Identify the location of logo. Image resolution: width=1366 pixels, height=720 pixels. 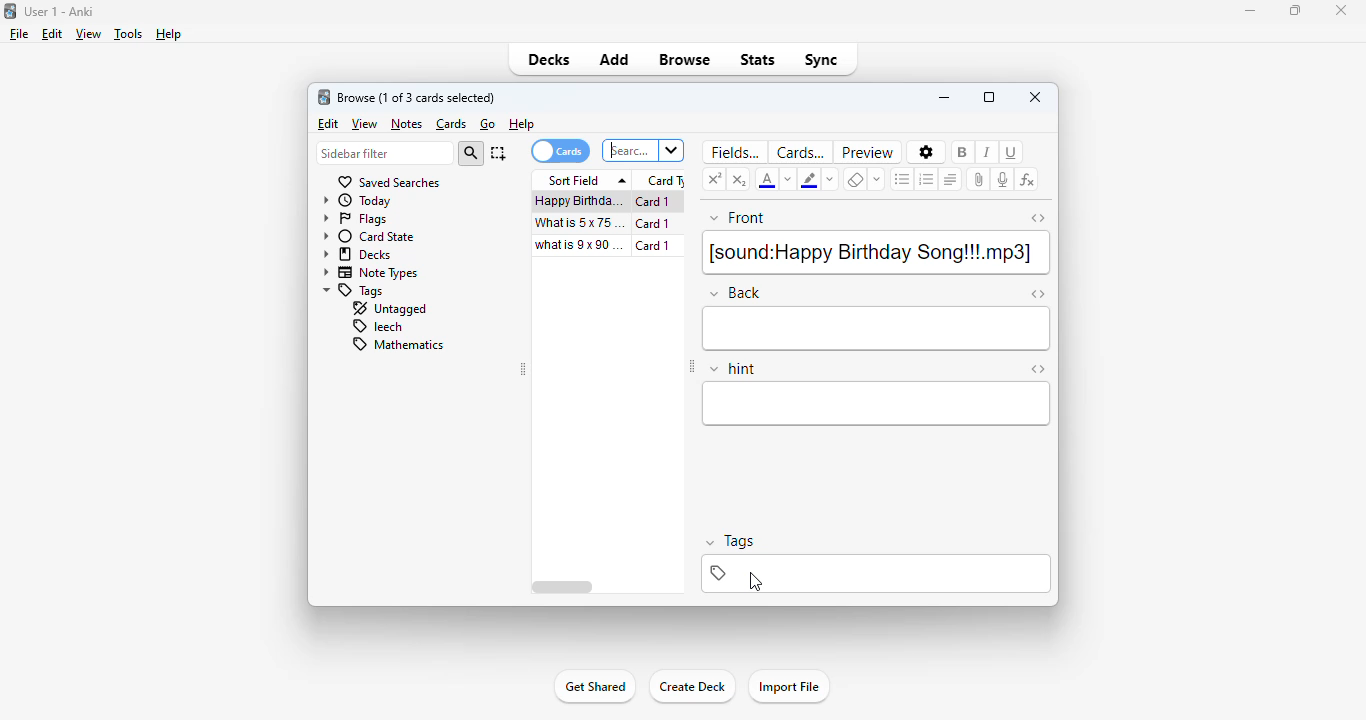
(9, 10).